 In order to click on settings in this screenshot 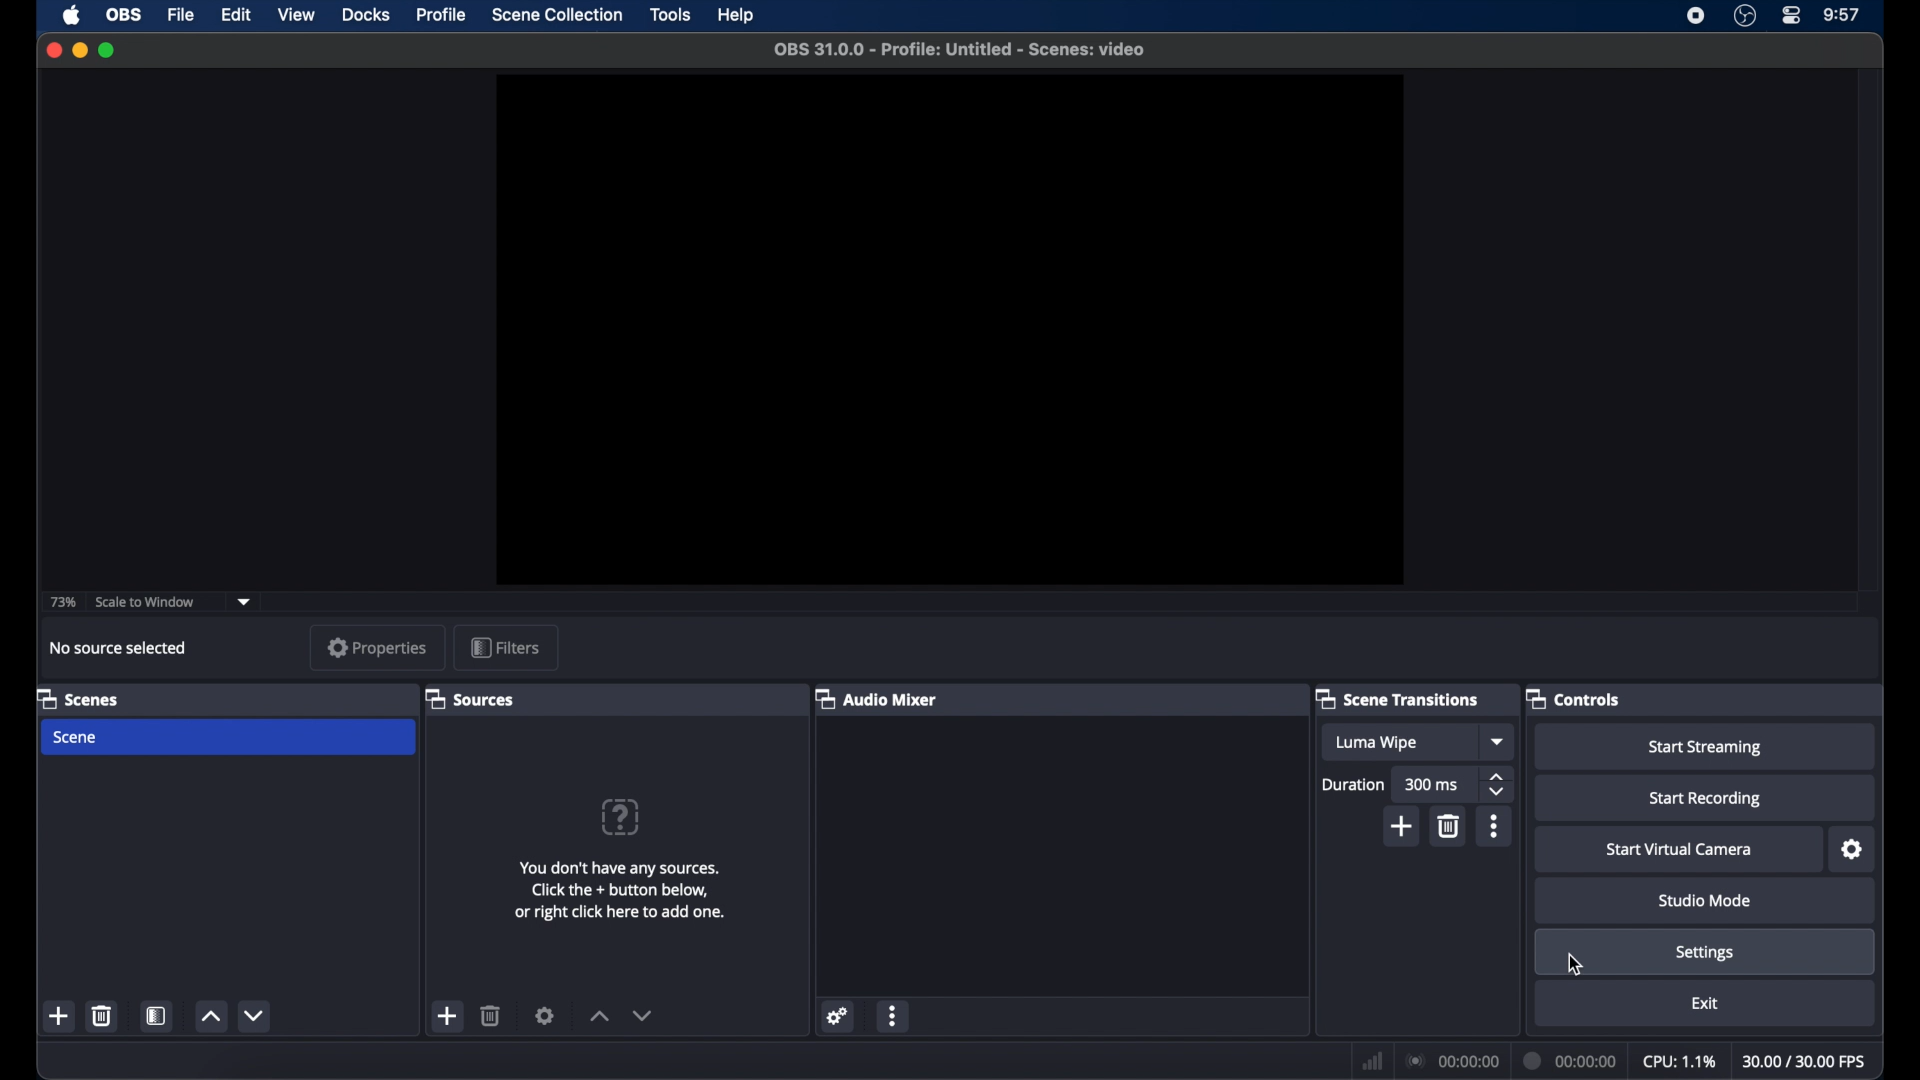, I will do `click(544, 1016)`.